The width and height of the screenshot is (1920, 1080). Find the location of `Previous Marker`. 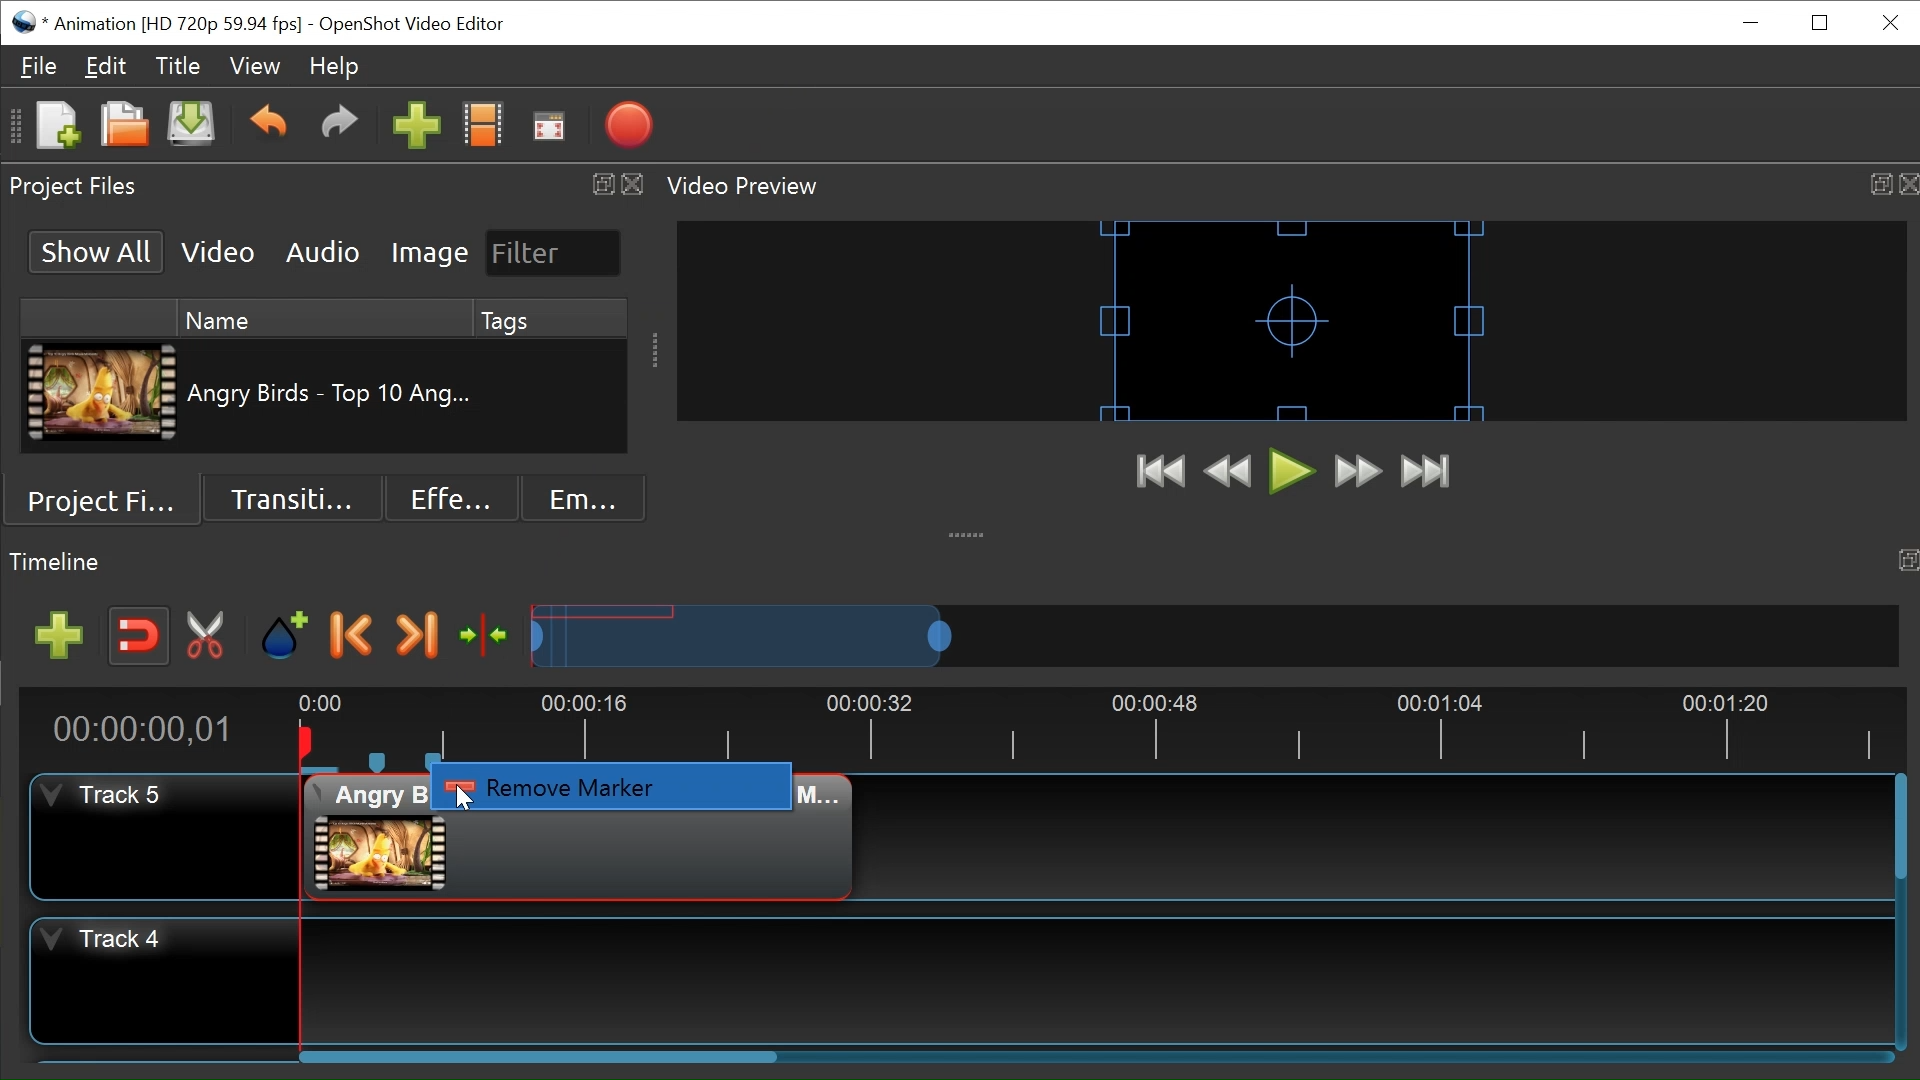

Previous Marker is located at coordinates (352, 636).